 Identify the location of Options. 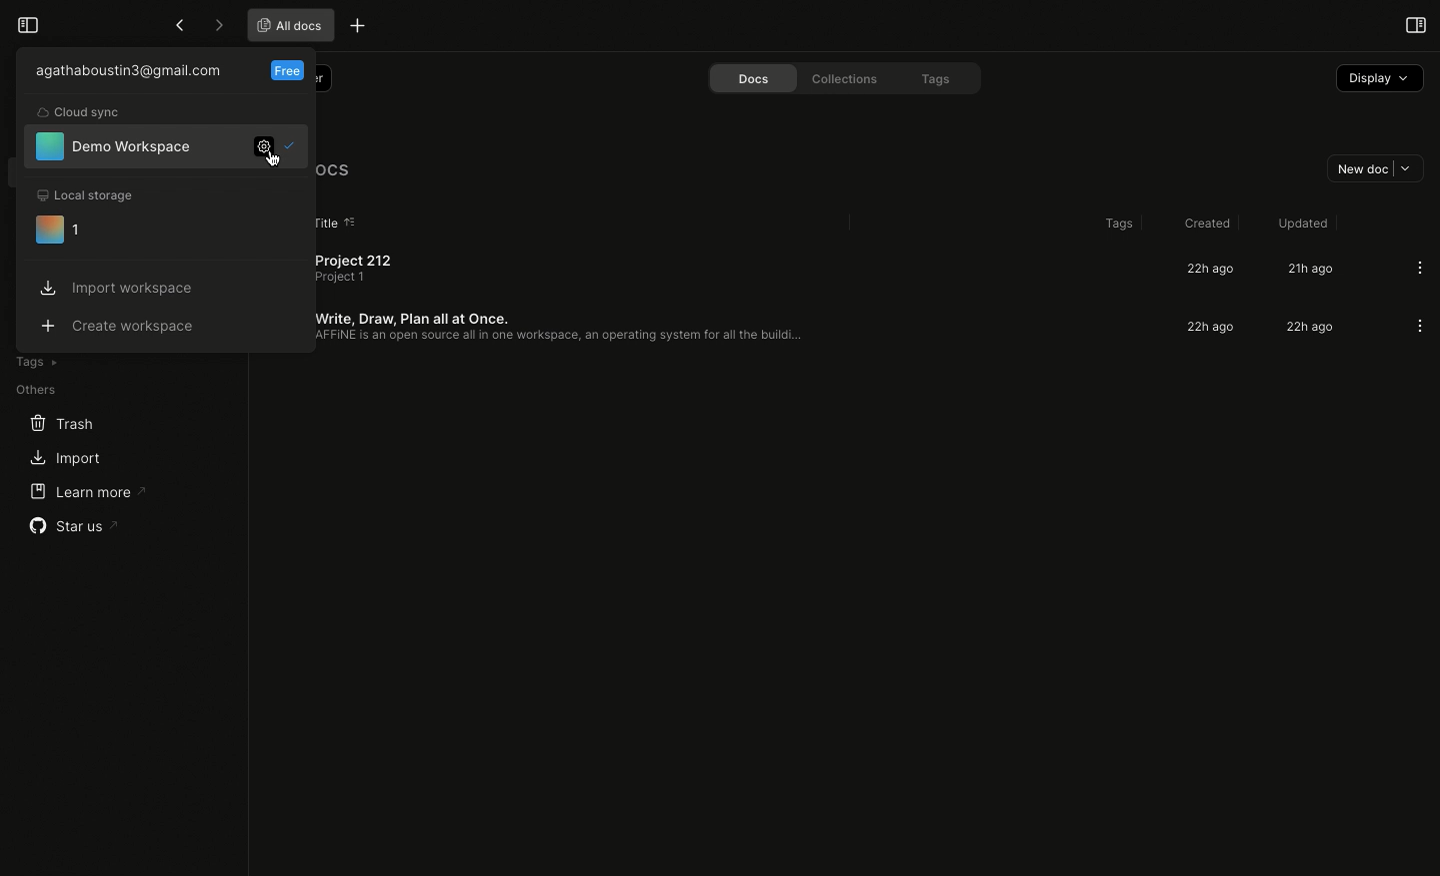
(1419, 327).